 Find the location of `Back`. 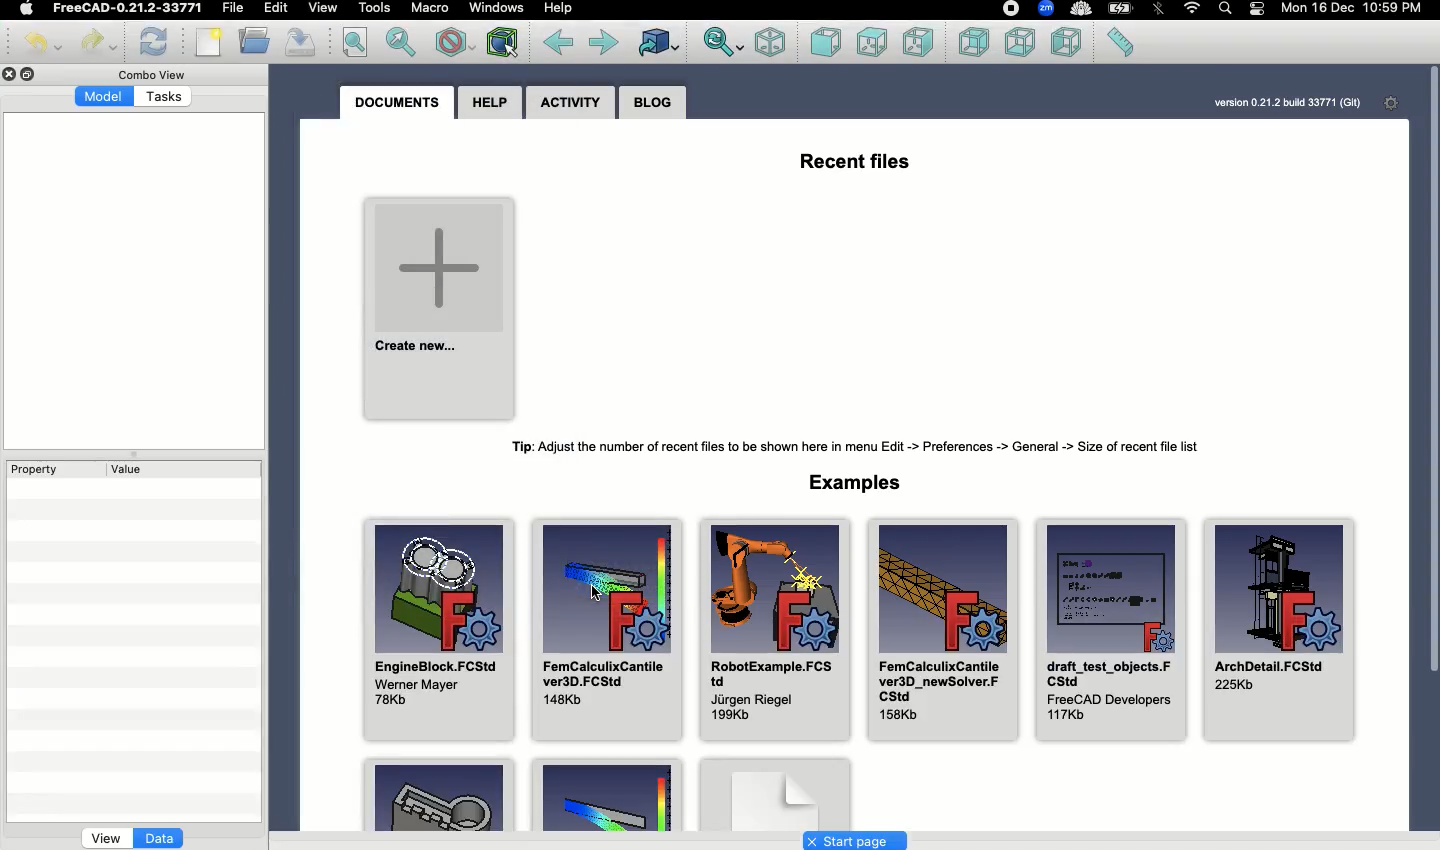

Back is located at coordinates (561, 46).